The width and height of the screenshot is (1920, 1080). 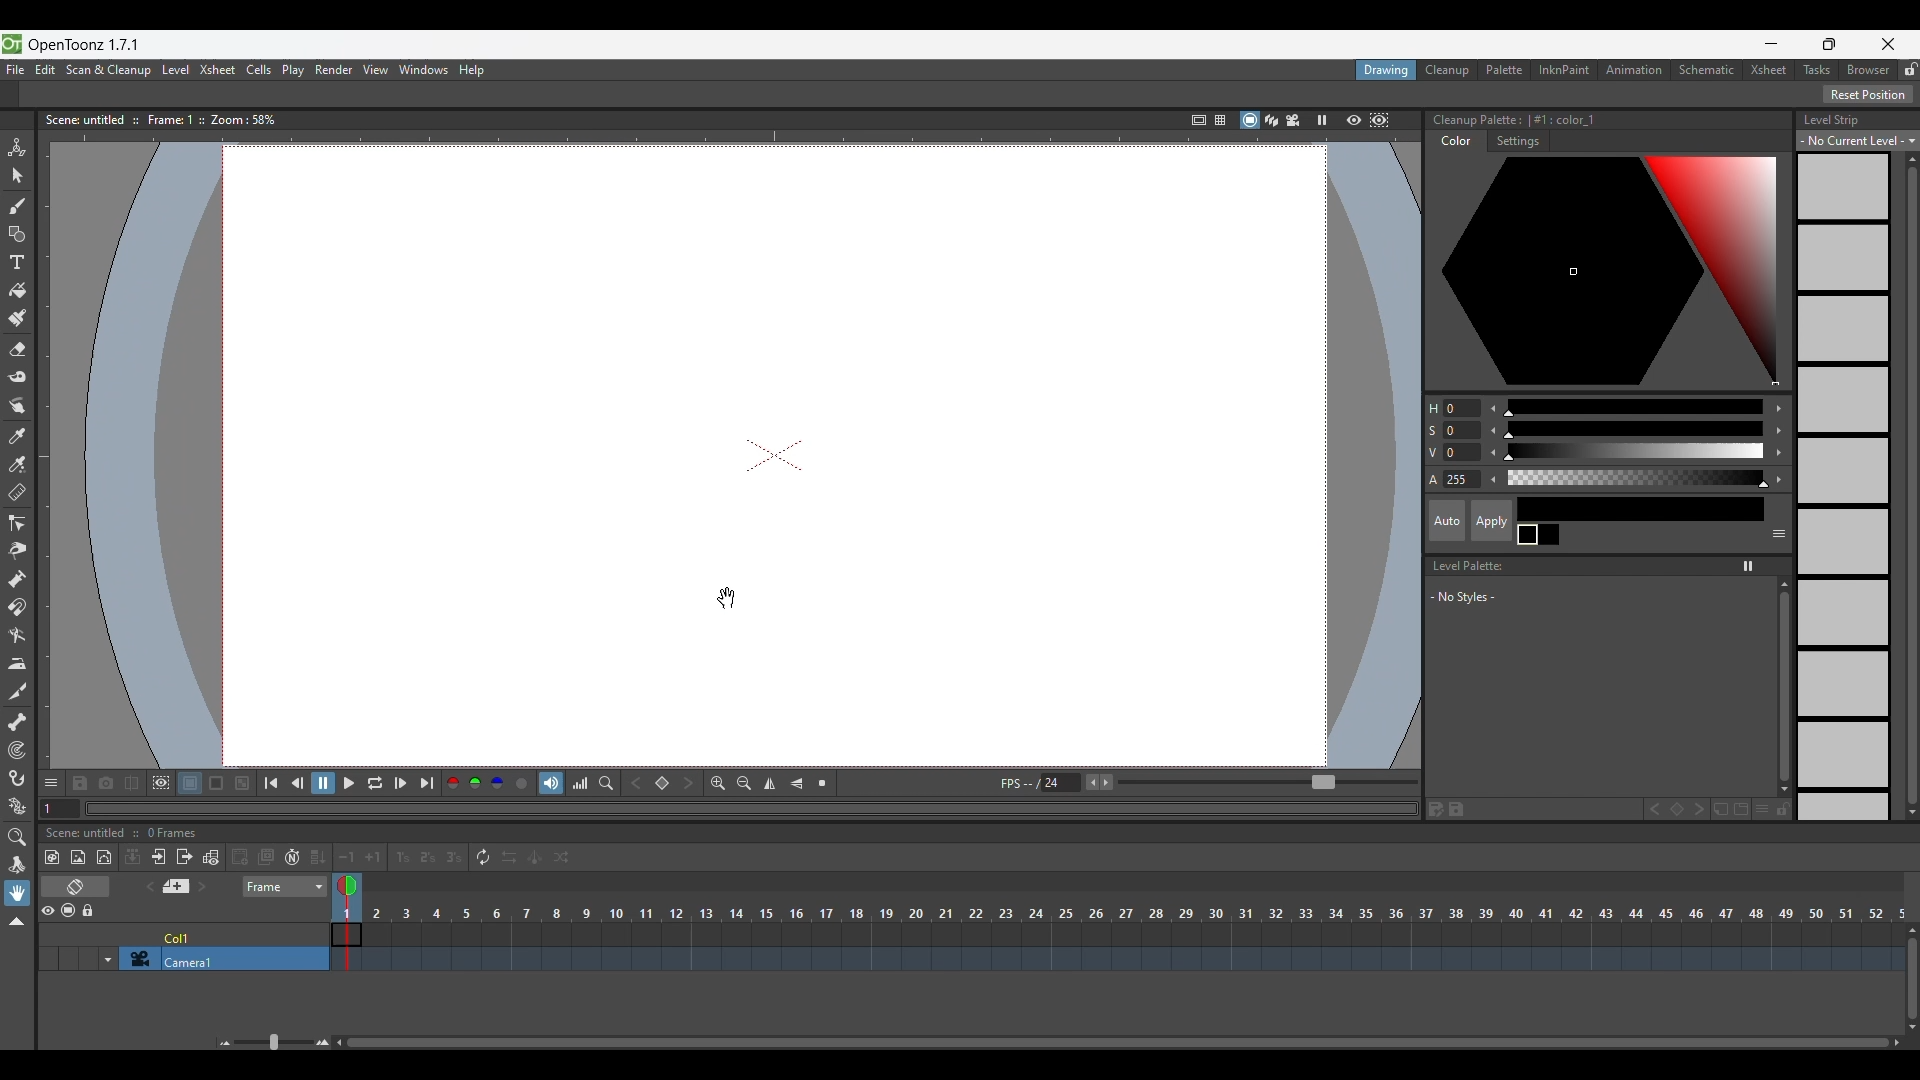 I want to click on Change color modification manually, so click(x=1461, y=443).